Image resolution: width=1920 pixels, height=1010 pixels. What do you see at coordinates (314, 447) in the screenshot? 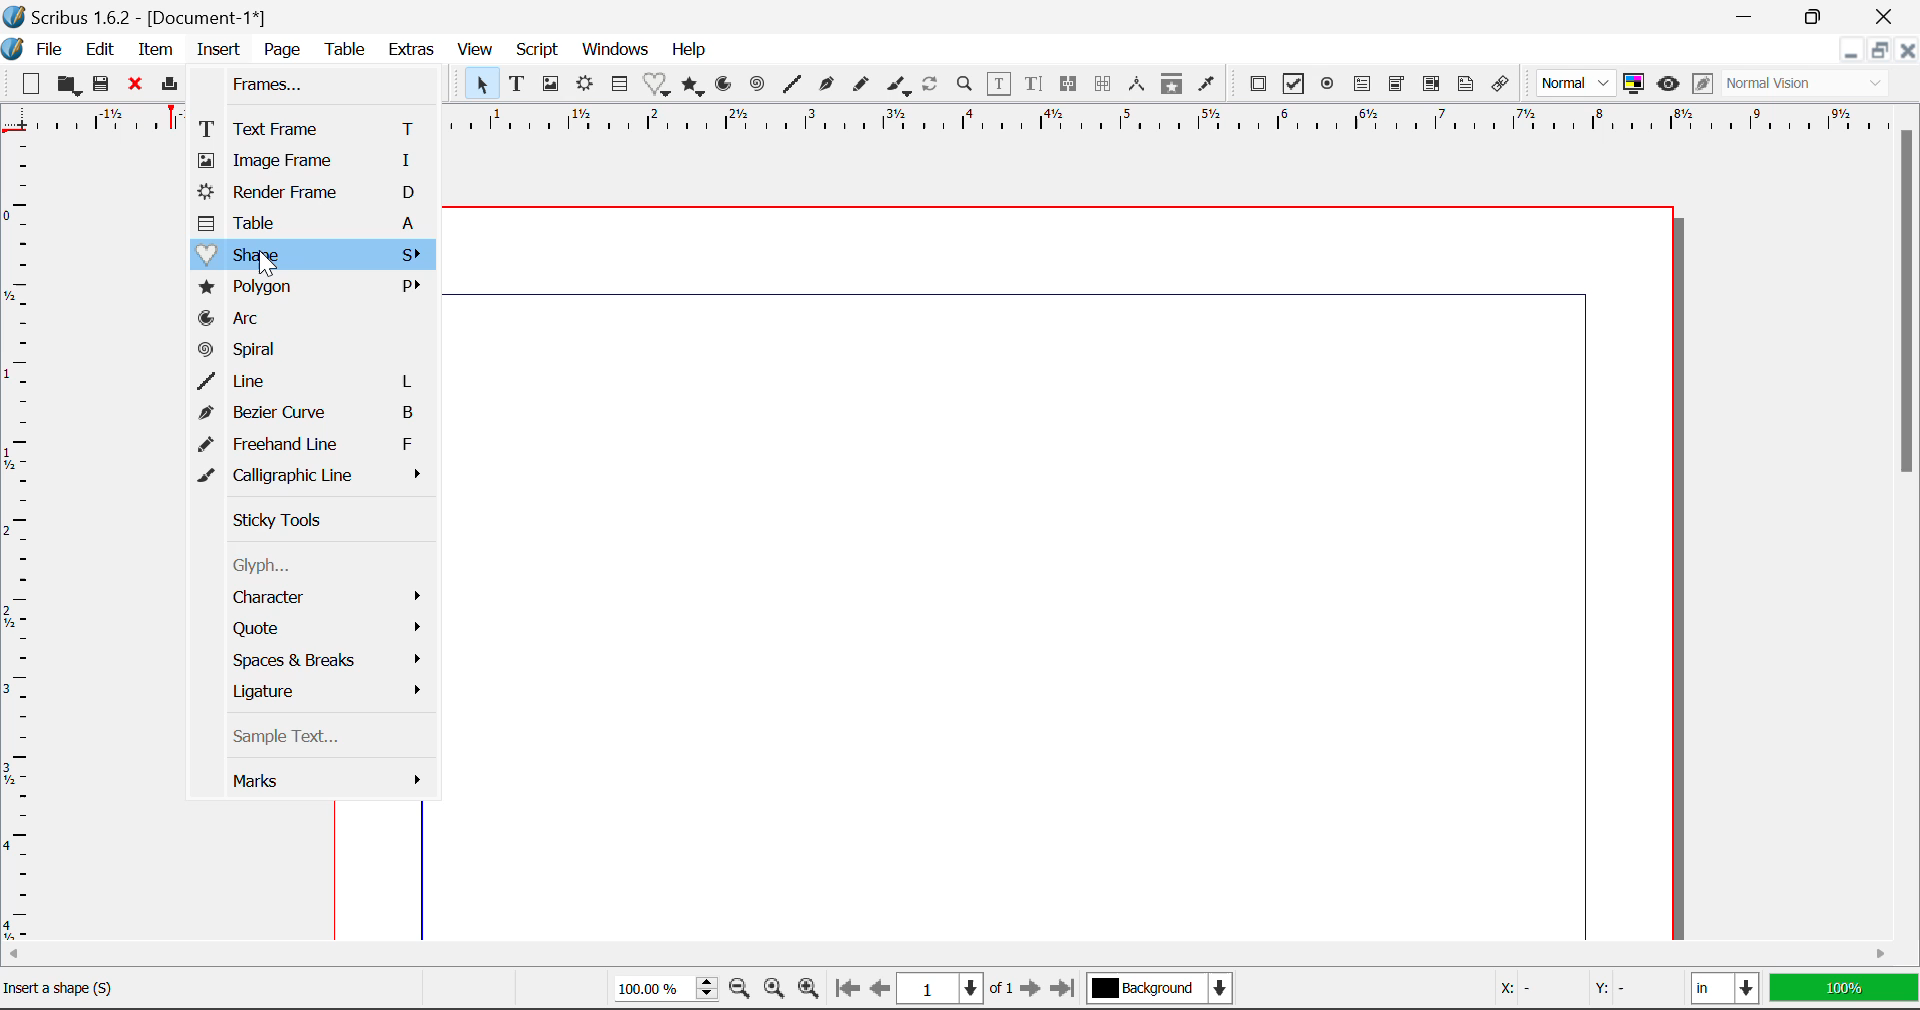
I see `Freehand Line` at bounding box center [314, 447].